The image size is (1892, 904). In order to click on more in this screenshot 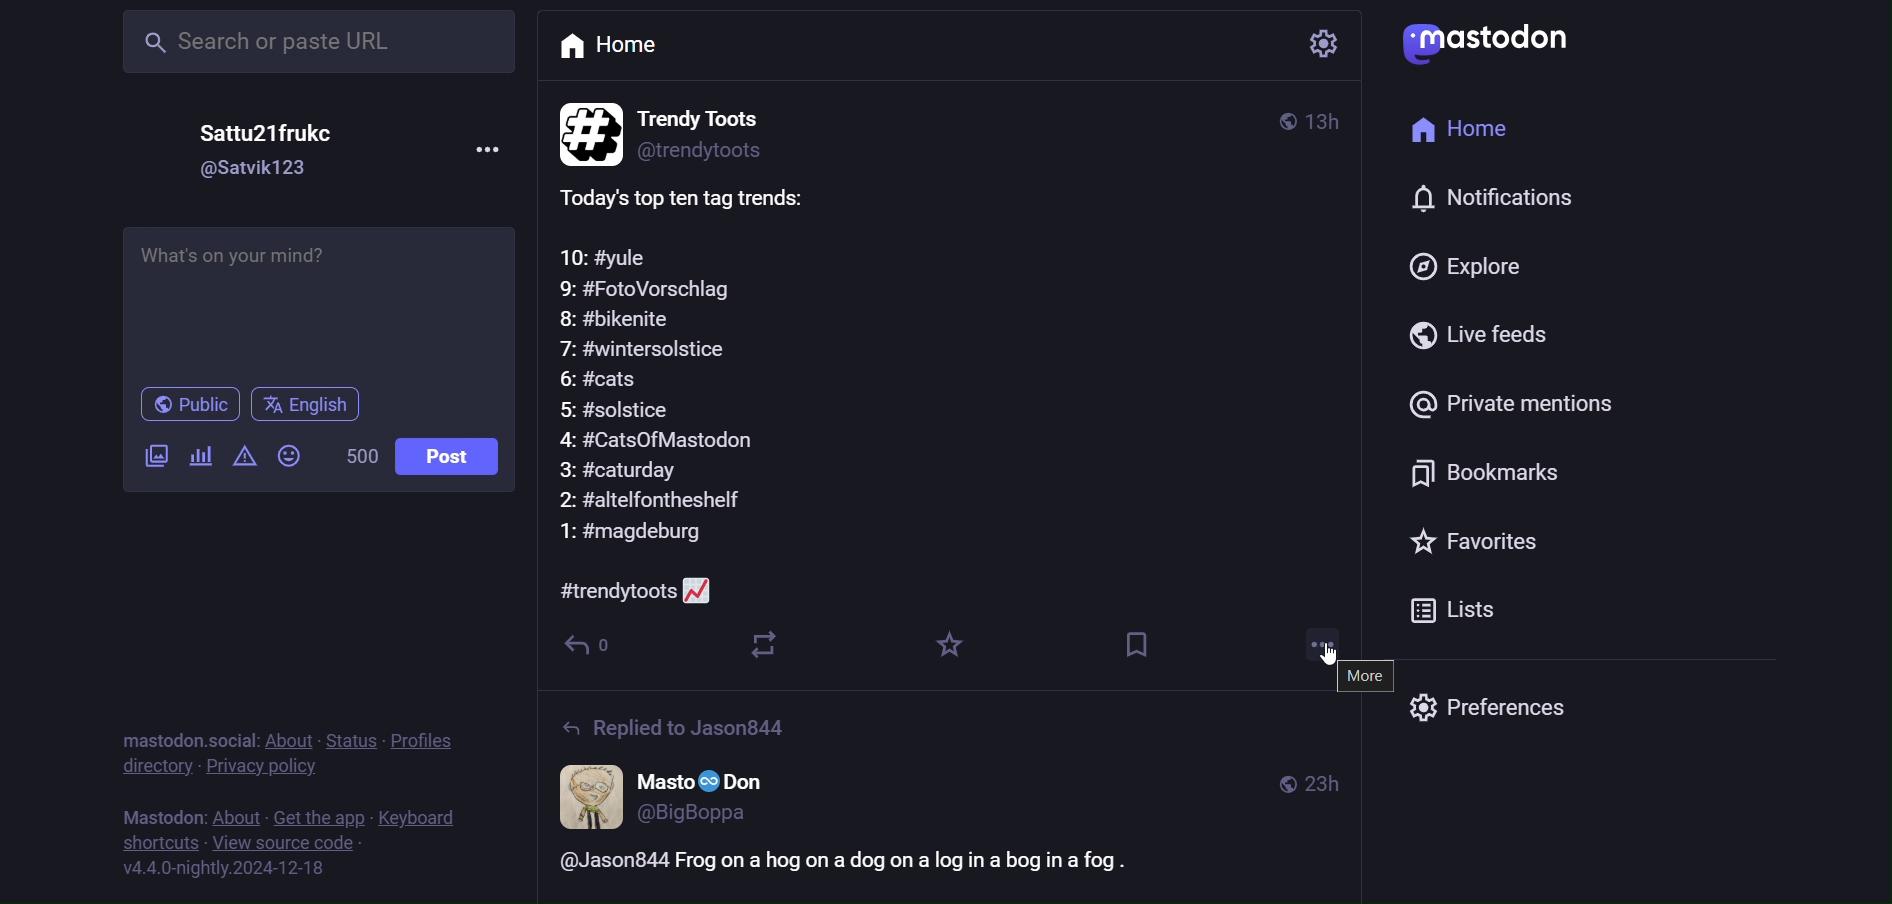, I will do `click(1314, 641)`.